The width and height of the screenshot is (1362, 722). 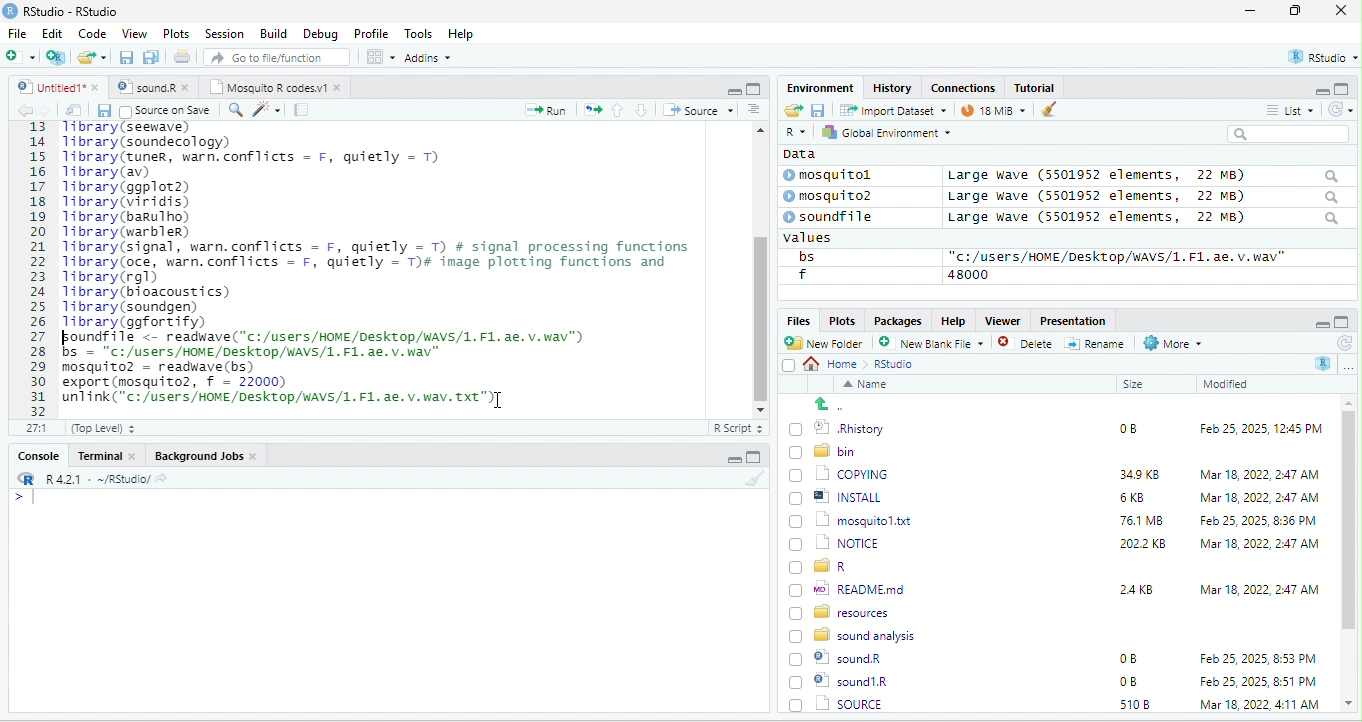 I want to click on syntax, so click(x=20, y=500).